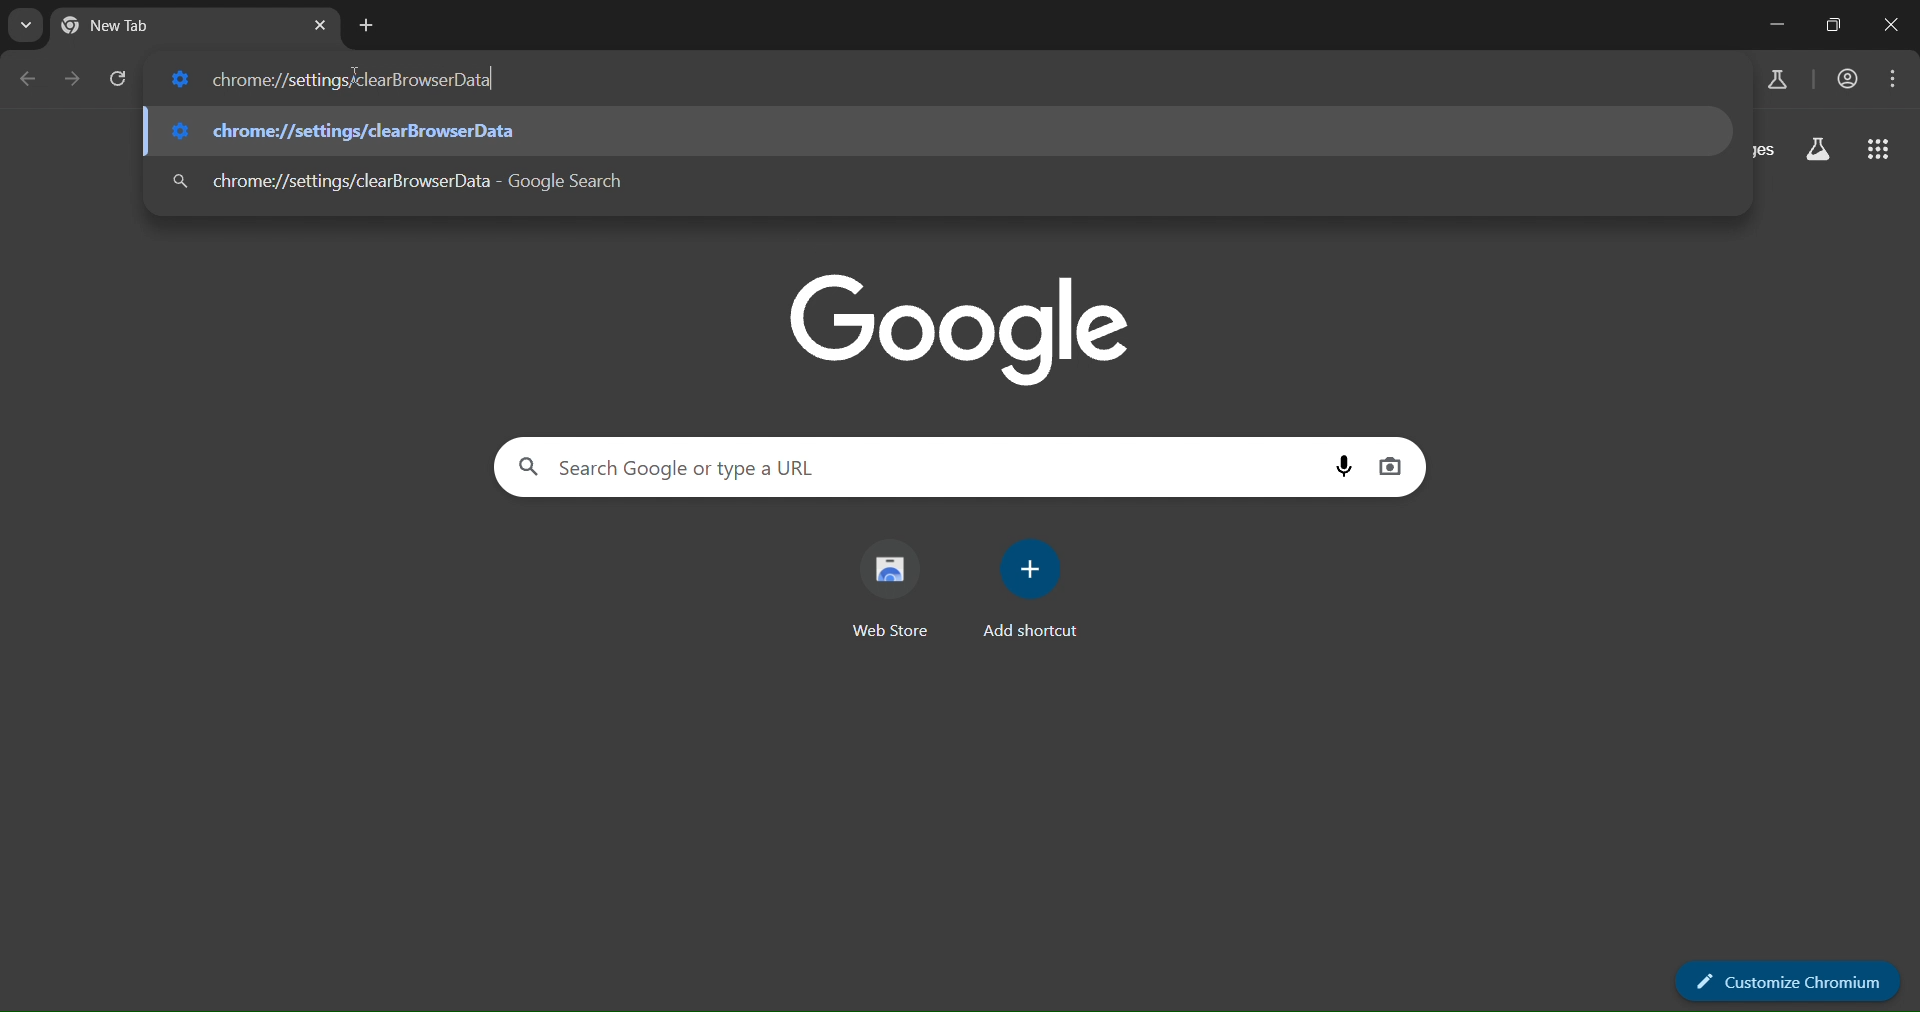  What do you see at coordinates (28, 82) in the screenshot?
I see `go back one page` at bounding box center [28, 82].